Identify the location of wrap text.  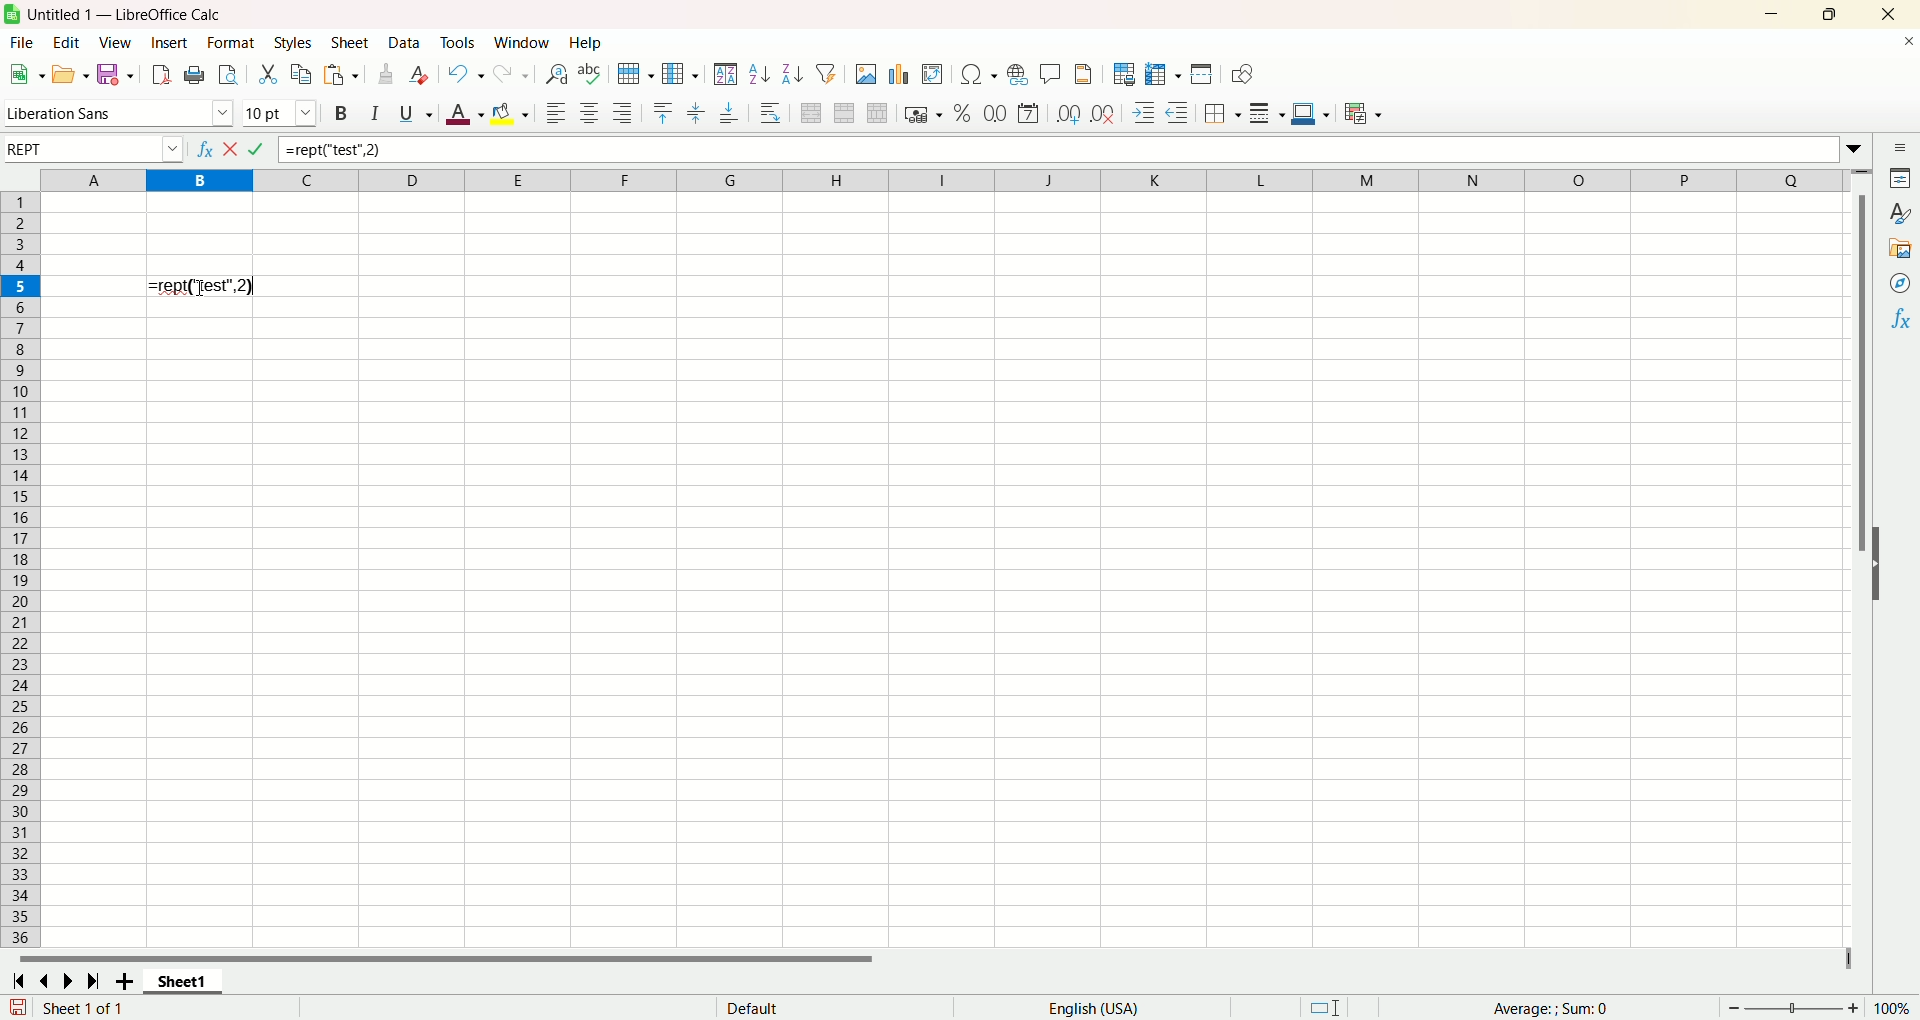
(774, 112).